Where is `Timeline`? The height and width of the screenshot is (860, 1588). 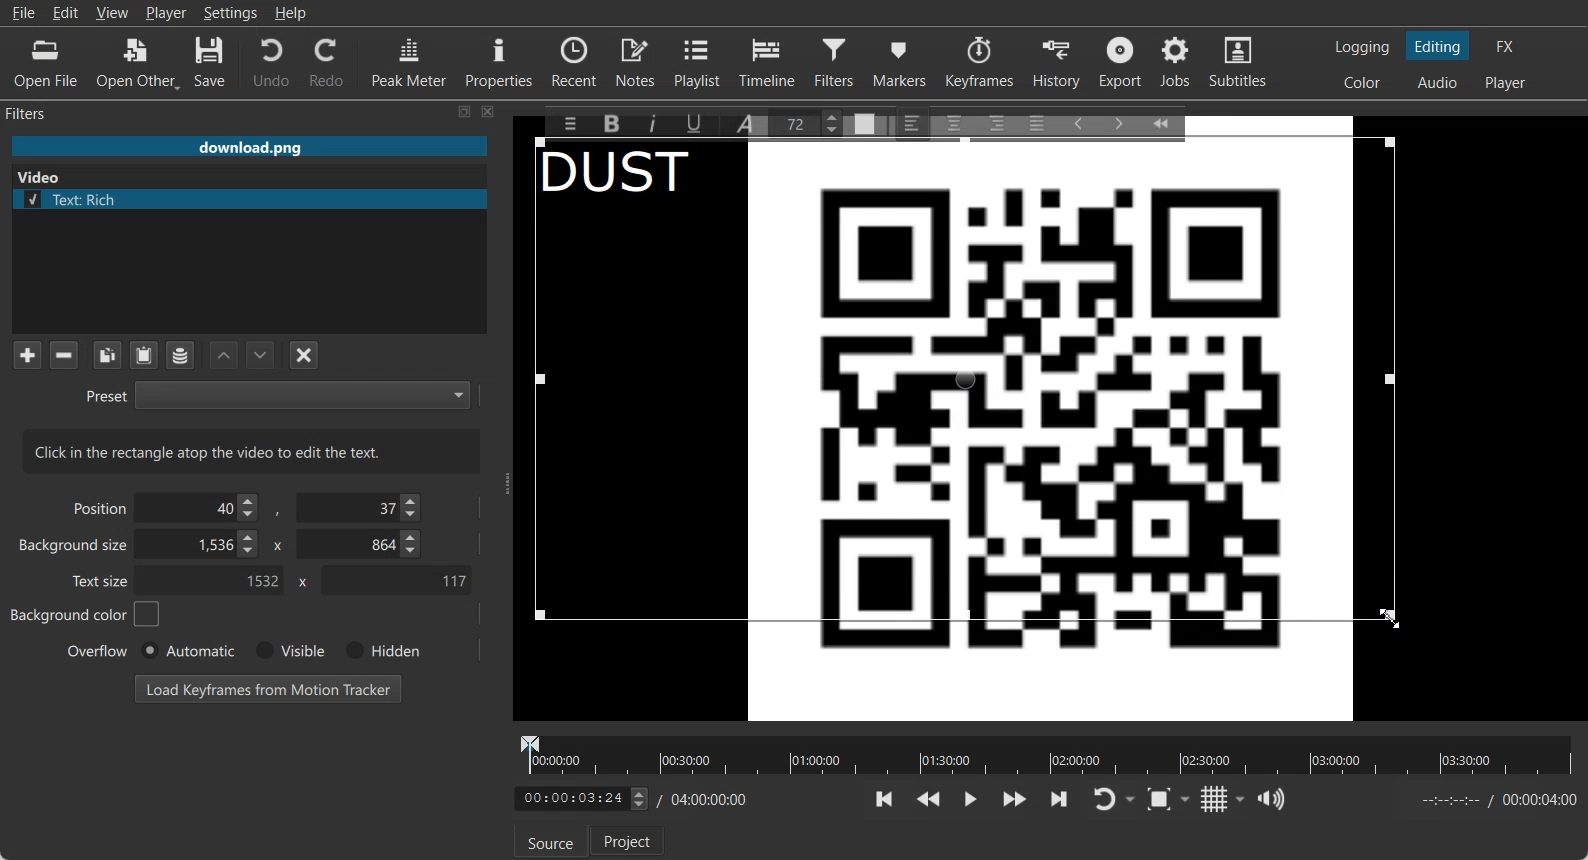 Timeline is located at coordinates (768, 61).